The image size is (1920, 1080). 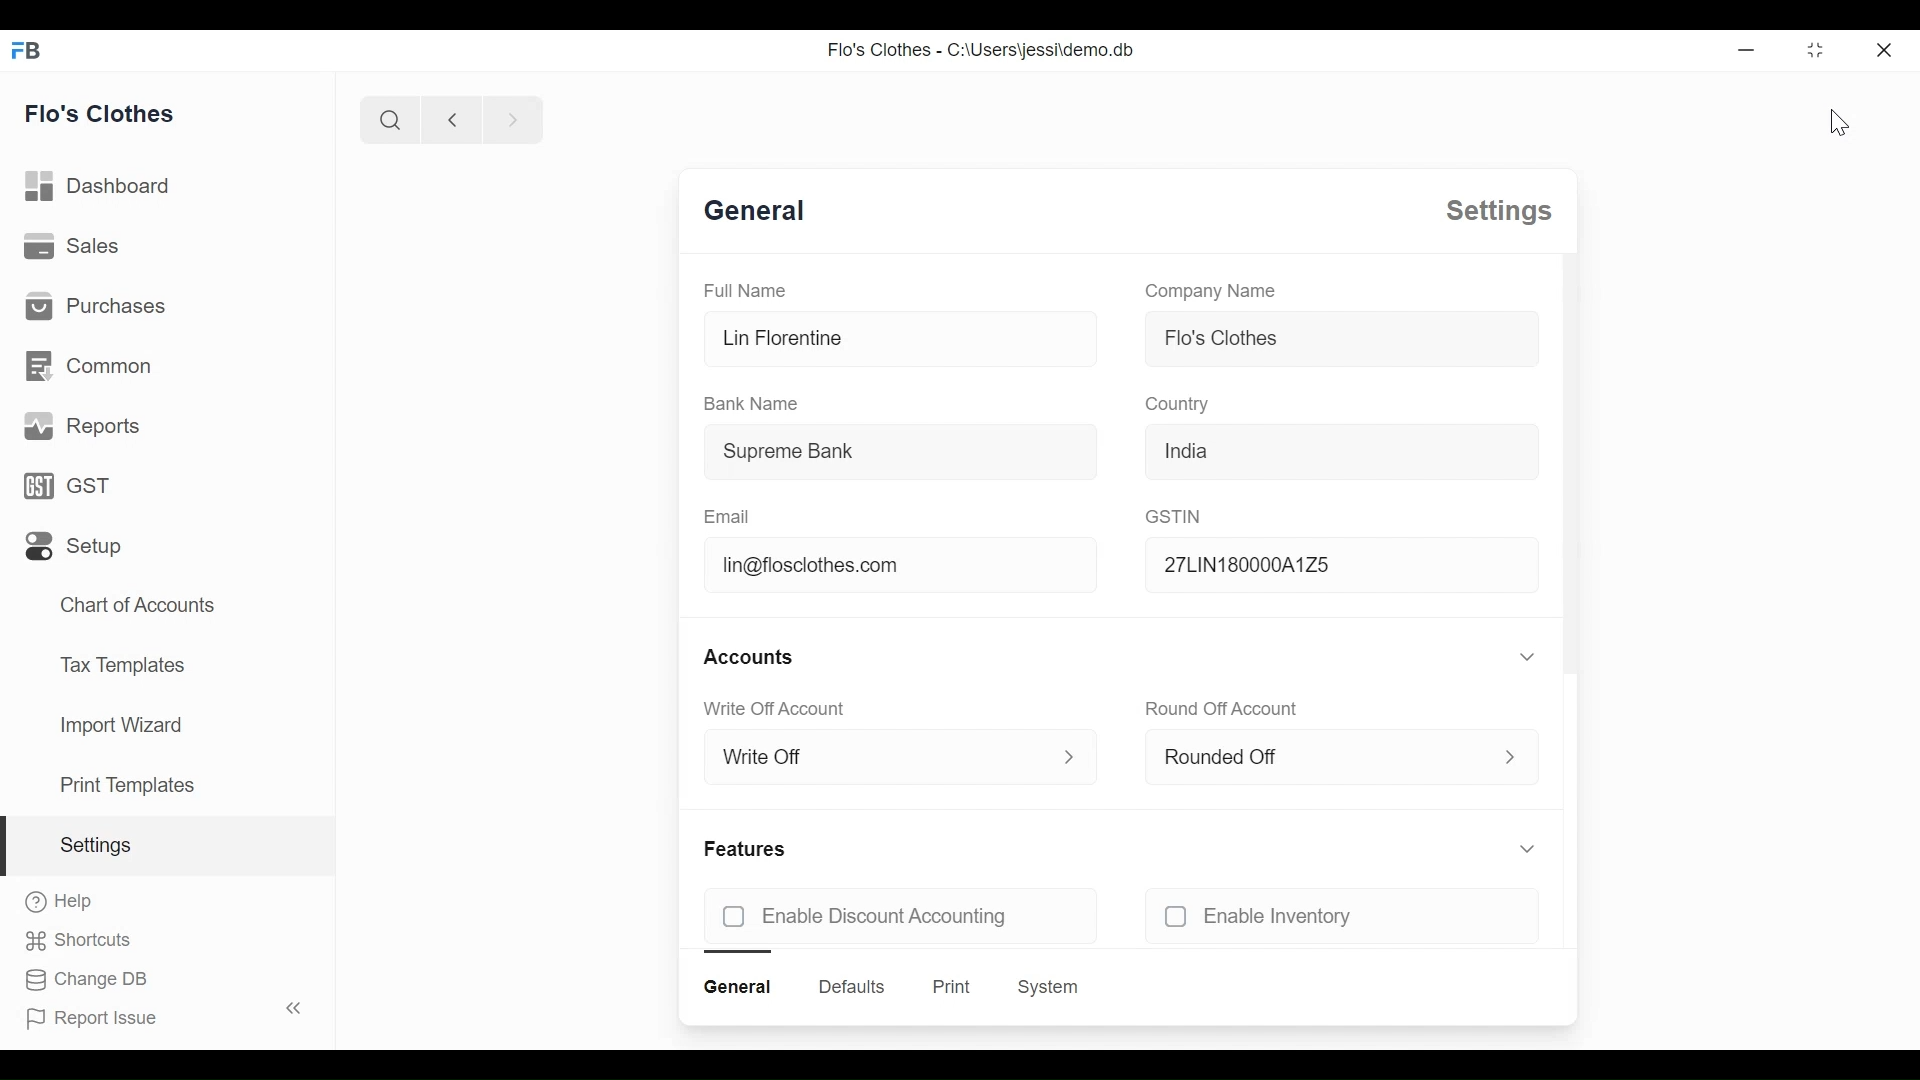 What do you see at coordinates (92, 1019) in the screenshot?
I see `report issue` at bounding box center [92, 1019].